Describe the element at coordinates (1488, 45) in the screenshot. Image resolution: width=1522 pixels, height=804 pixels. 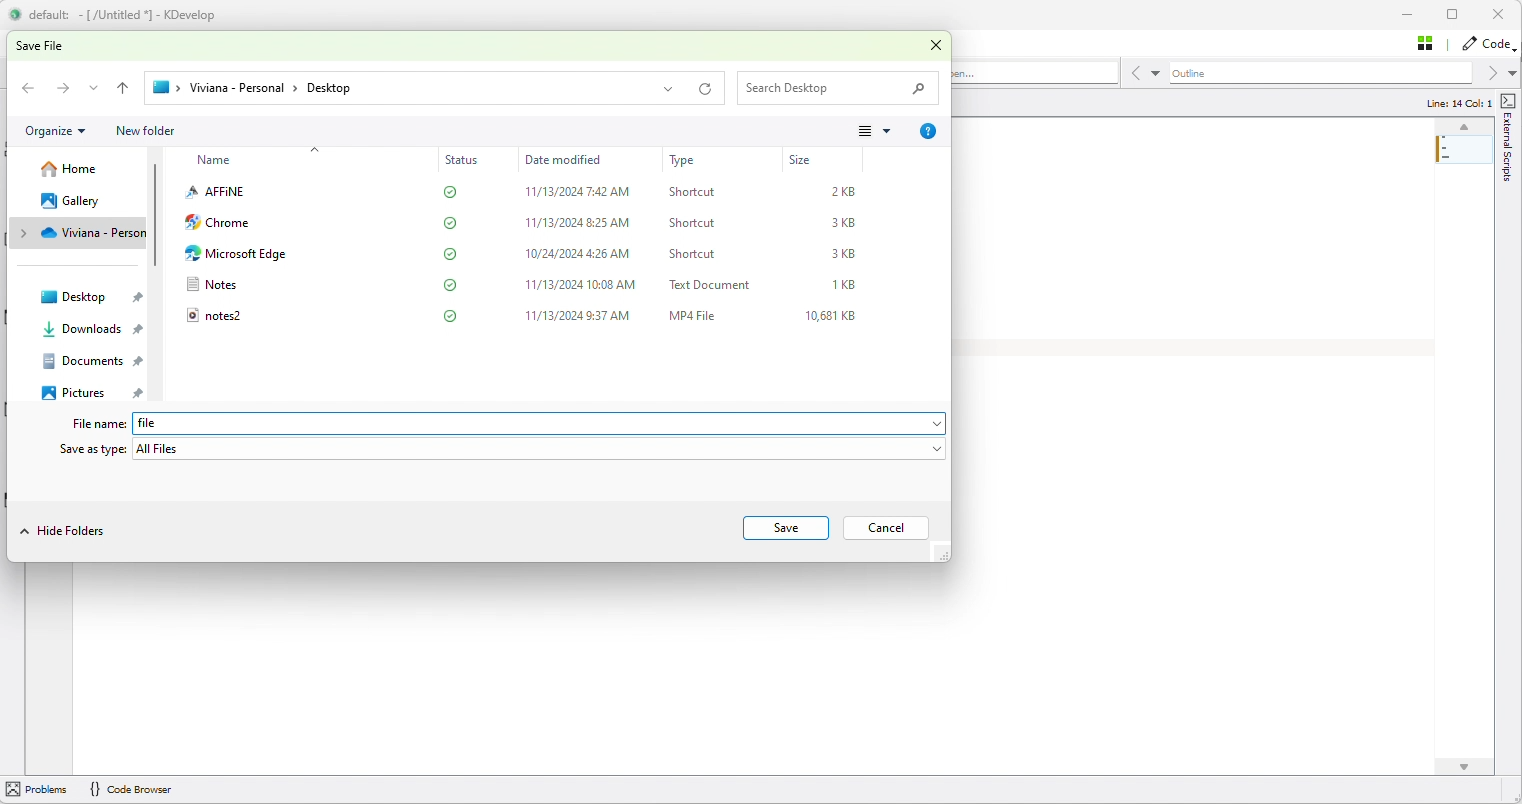
I see `Code` at that location.